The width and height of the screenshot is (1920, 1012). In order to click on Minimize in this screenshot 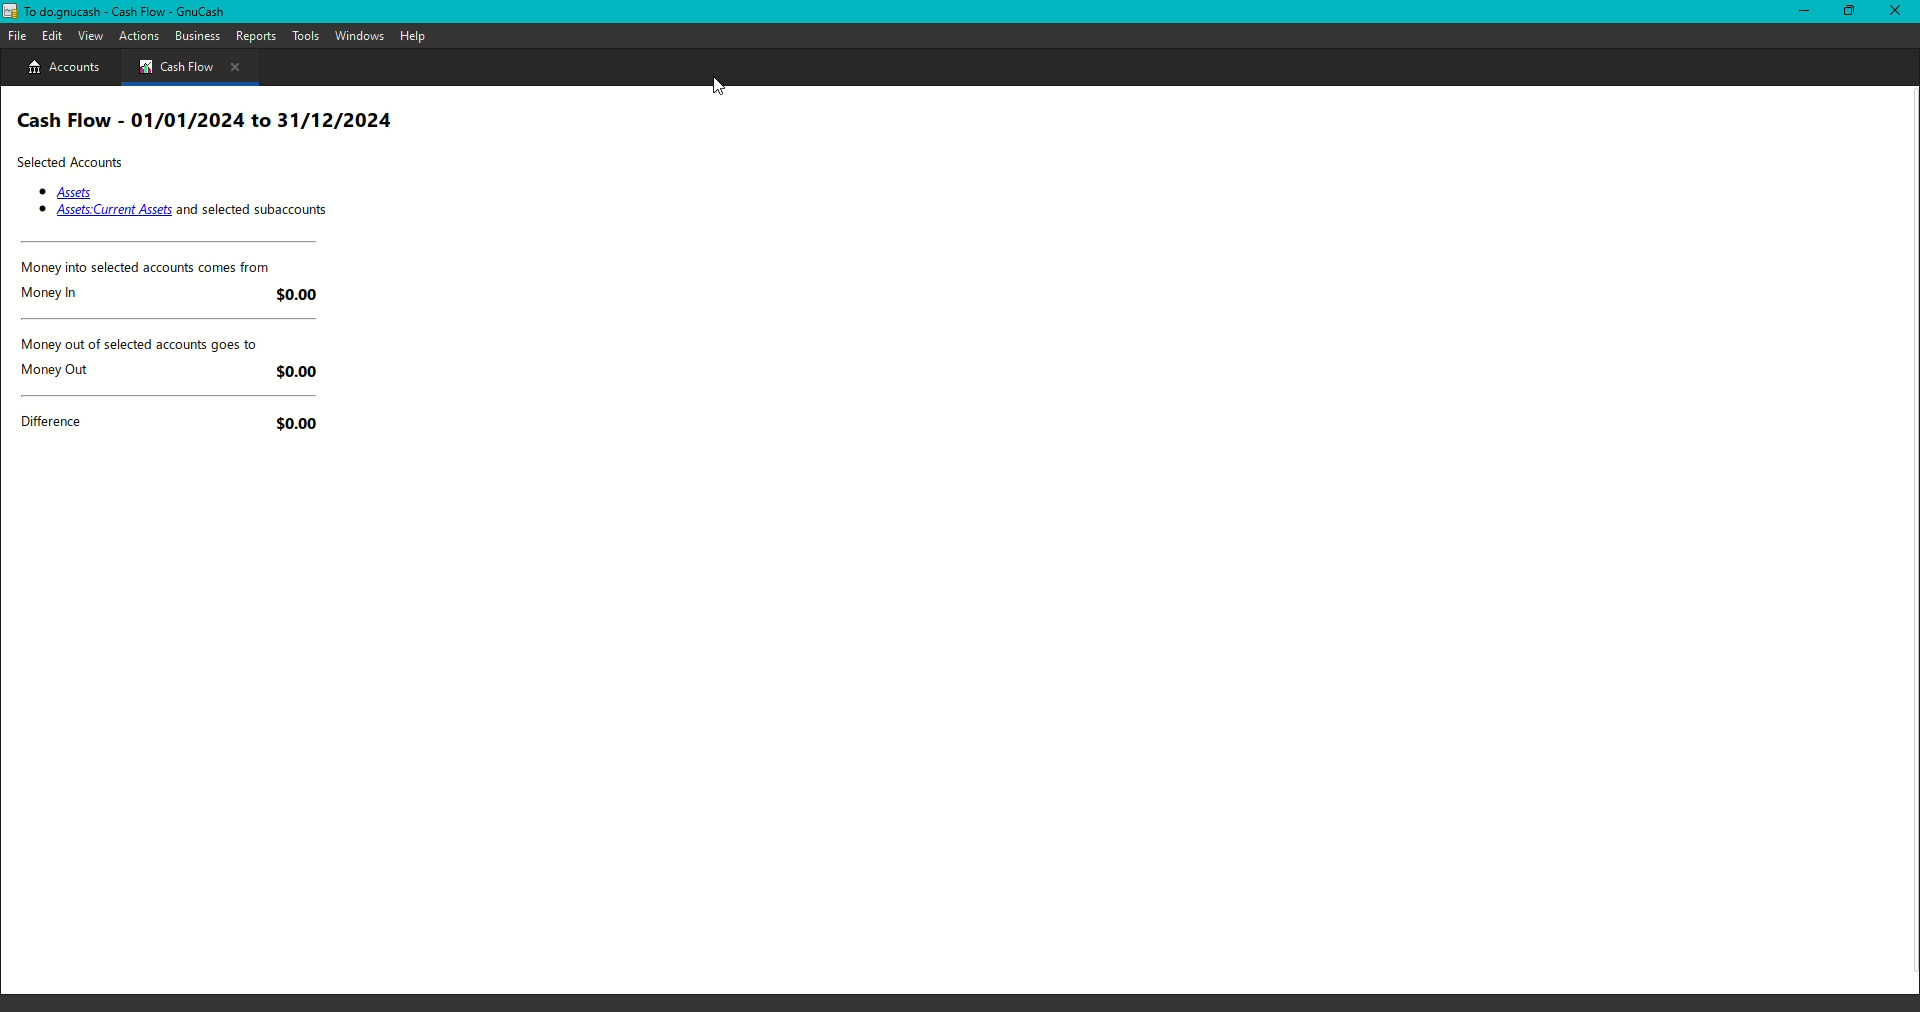, I will do `click(1846, 14)`.